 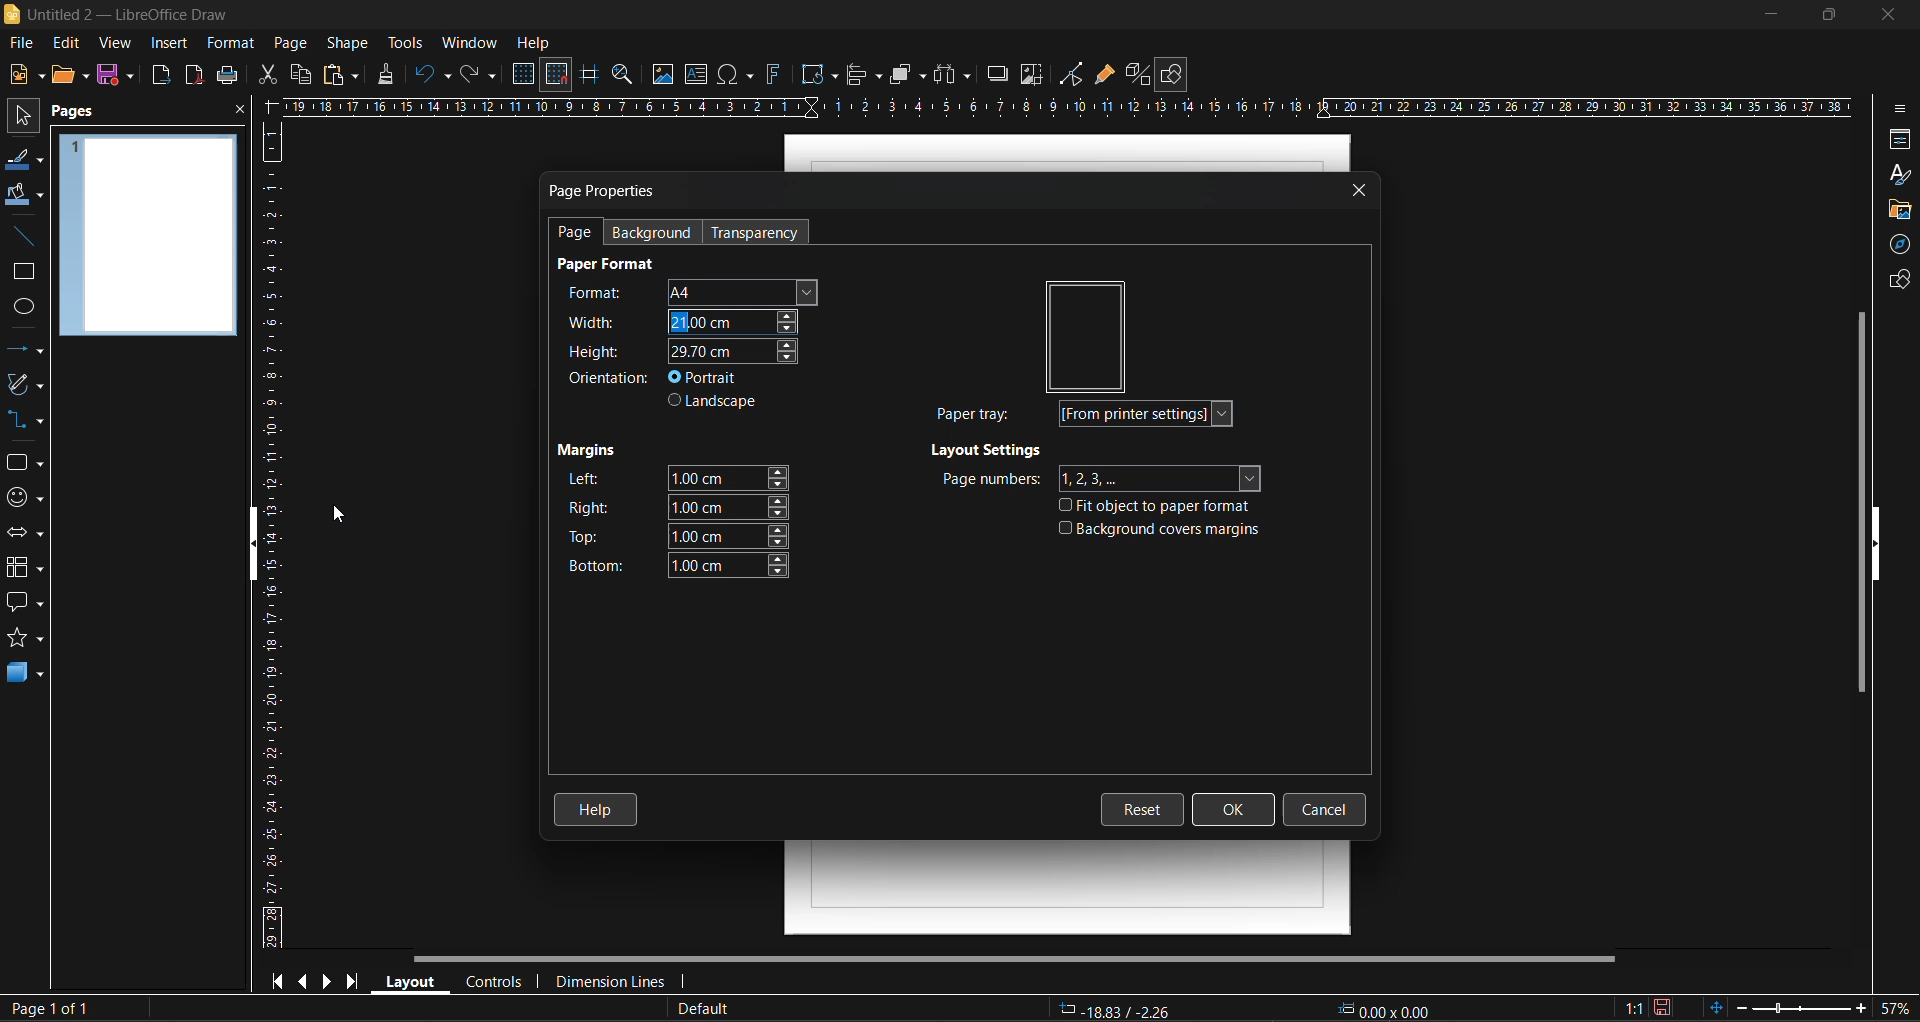 What do you see at coordinates (660, 75) in the screenshot?
I see `image` at bounding box center [660, 75].